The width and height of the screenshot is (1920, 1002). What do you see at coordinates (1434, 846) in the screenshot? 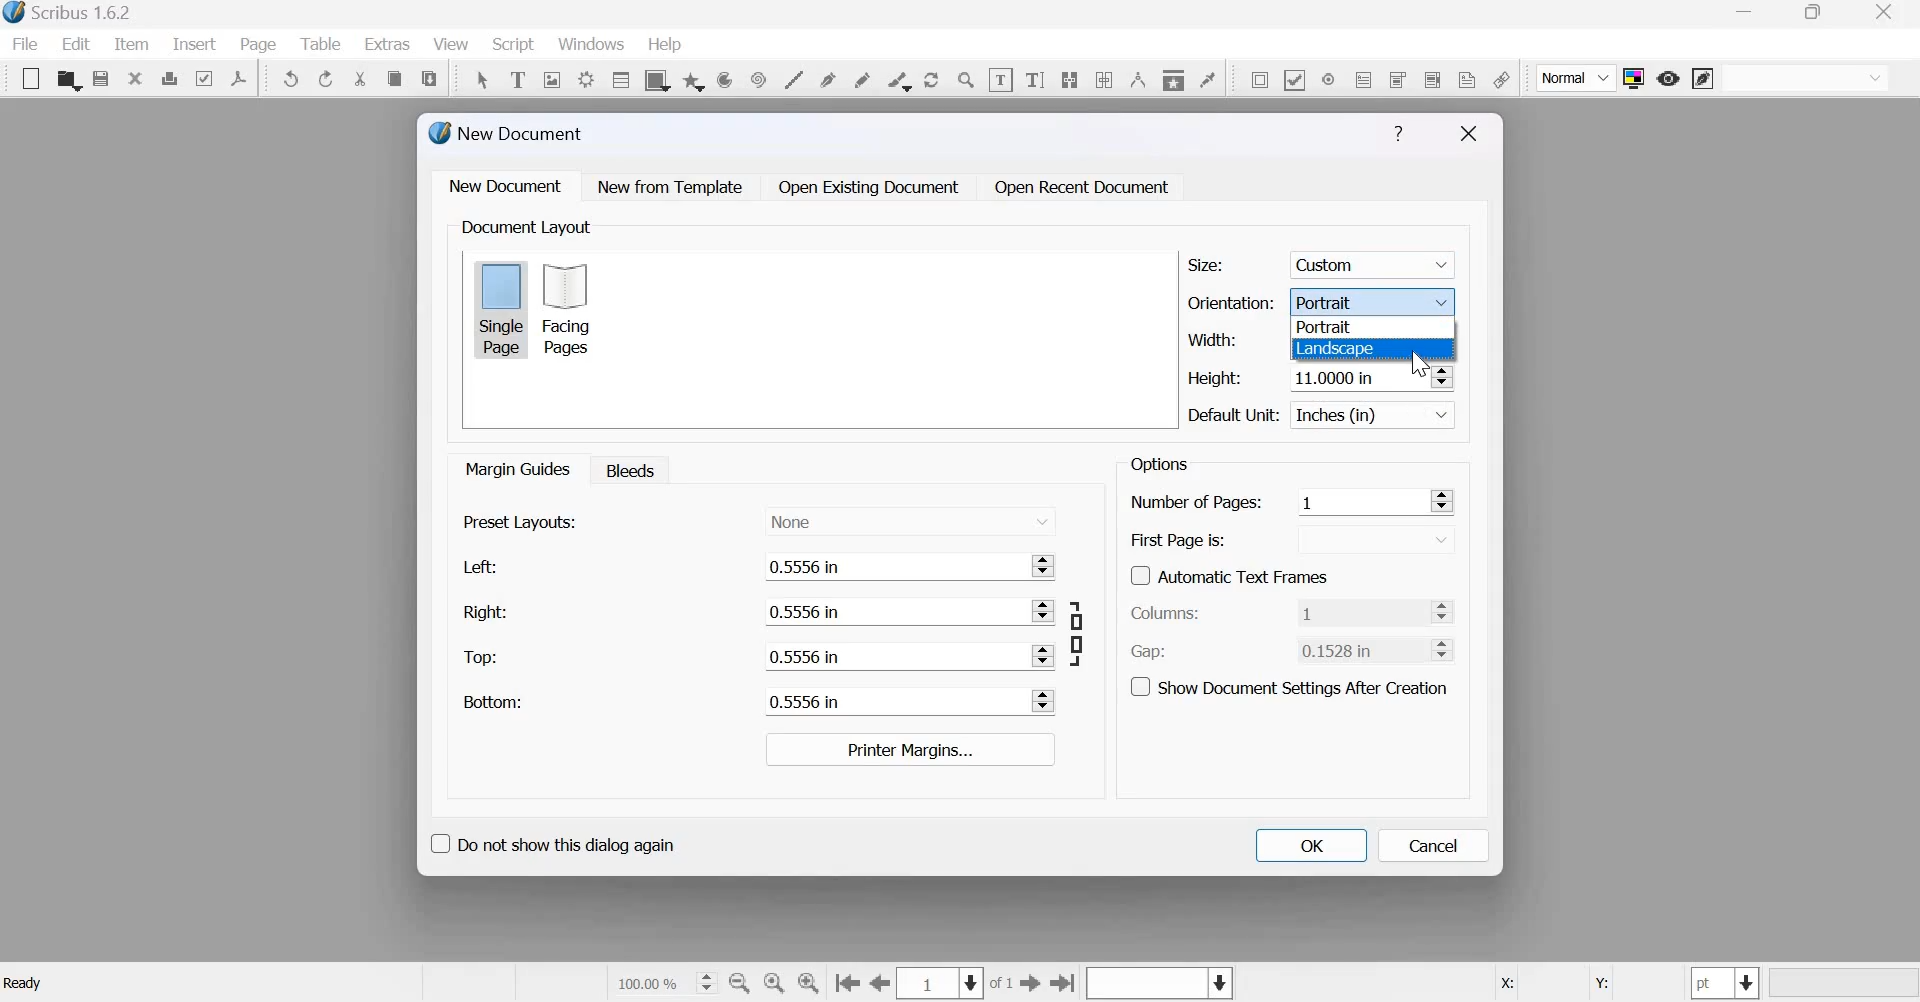
I see `Cancel` at bounding box center [1434, 846].